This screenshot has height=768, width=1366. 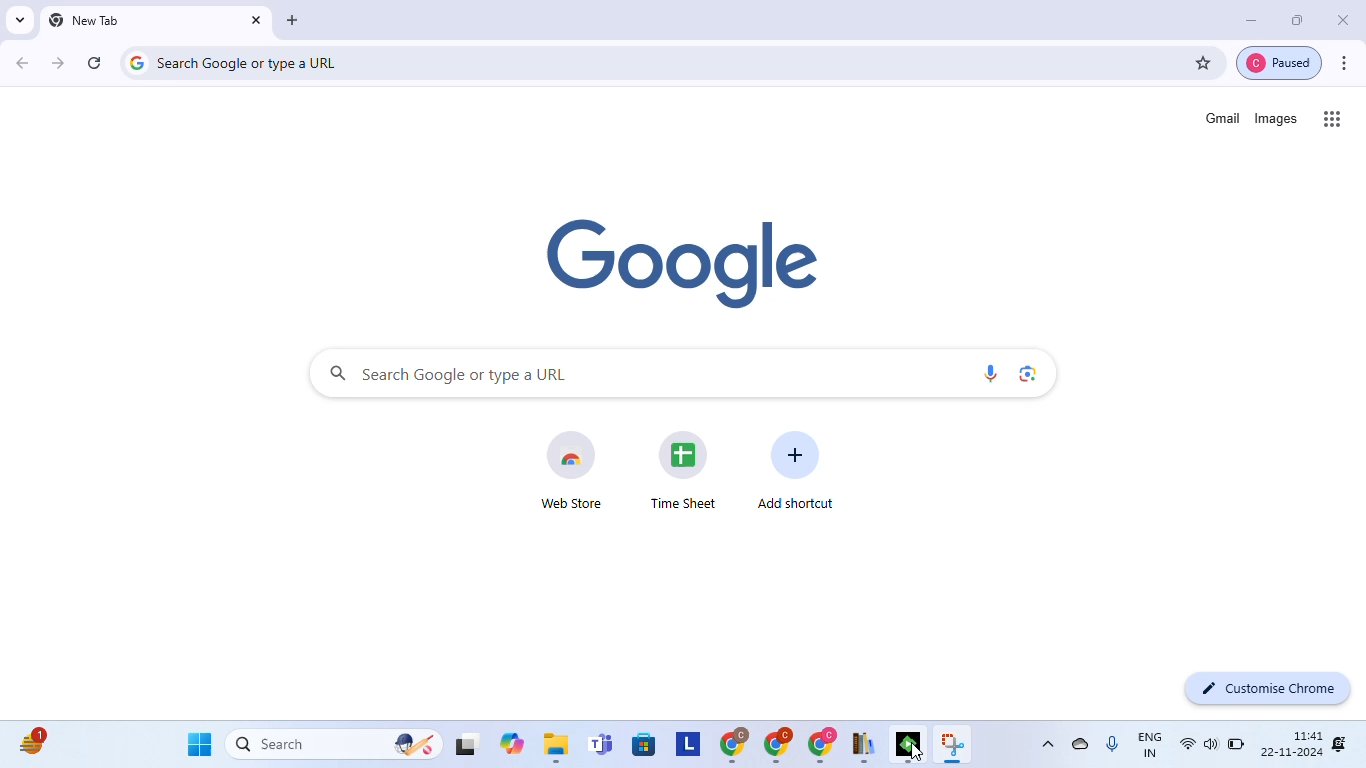 I want to click on web store, so click(x=569, y=468).